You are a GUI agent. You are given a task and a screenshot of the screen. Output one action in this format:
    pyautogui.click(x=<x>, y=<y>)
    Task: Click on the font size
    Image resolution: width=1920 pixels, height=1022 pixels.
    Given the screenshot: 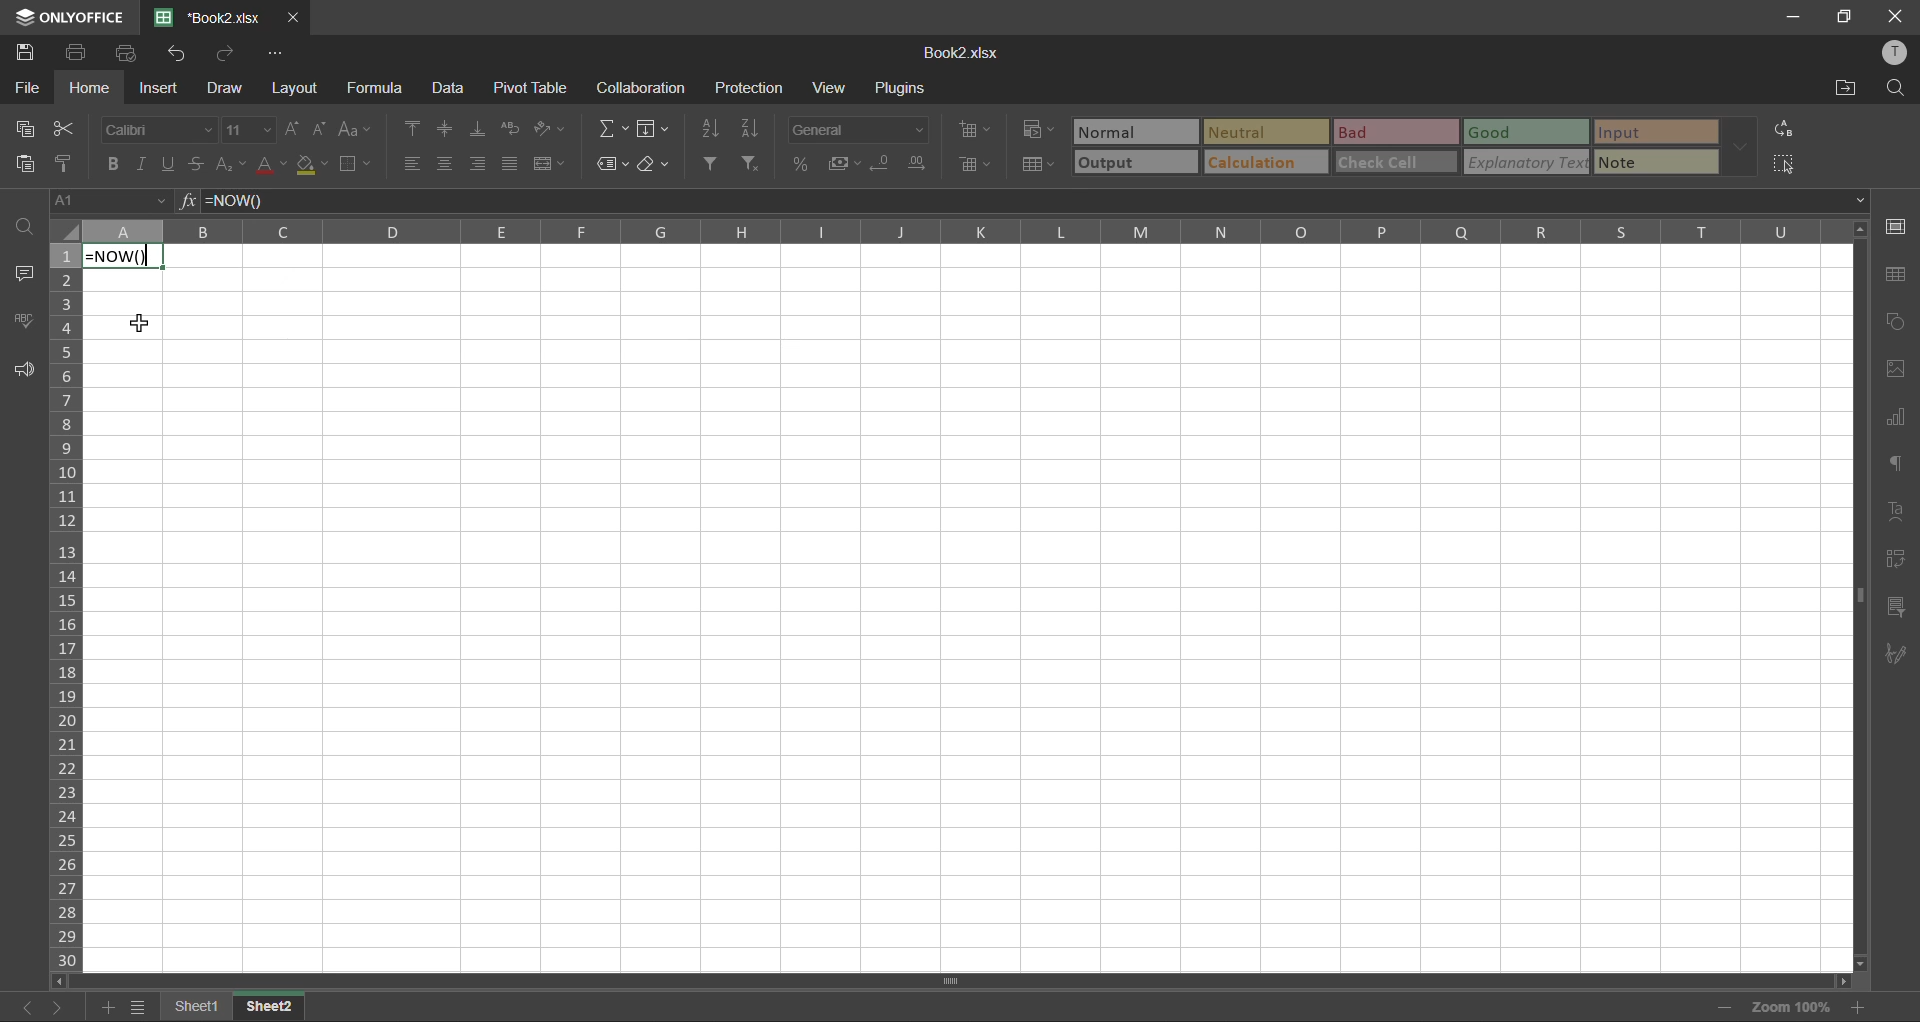 What is the action you would take?
    pyautogui.click(x=251, y=129)
    